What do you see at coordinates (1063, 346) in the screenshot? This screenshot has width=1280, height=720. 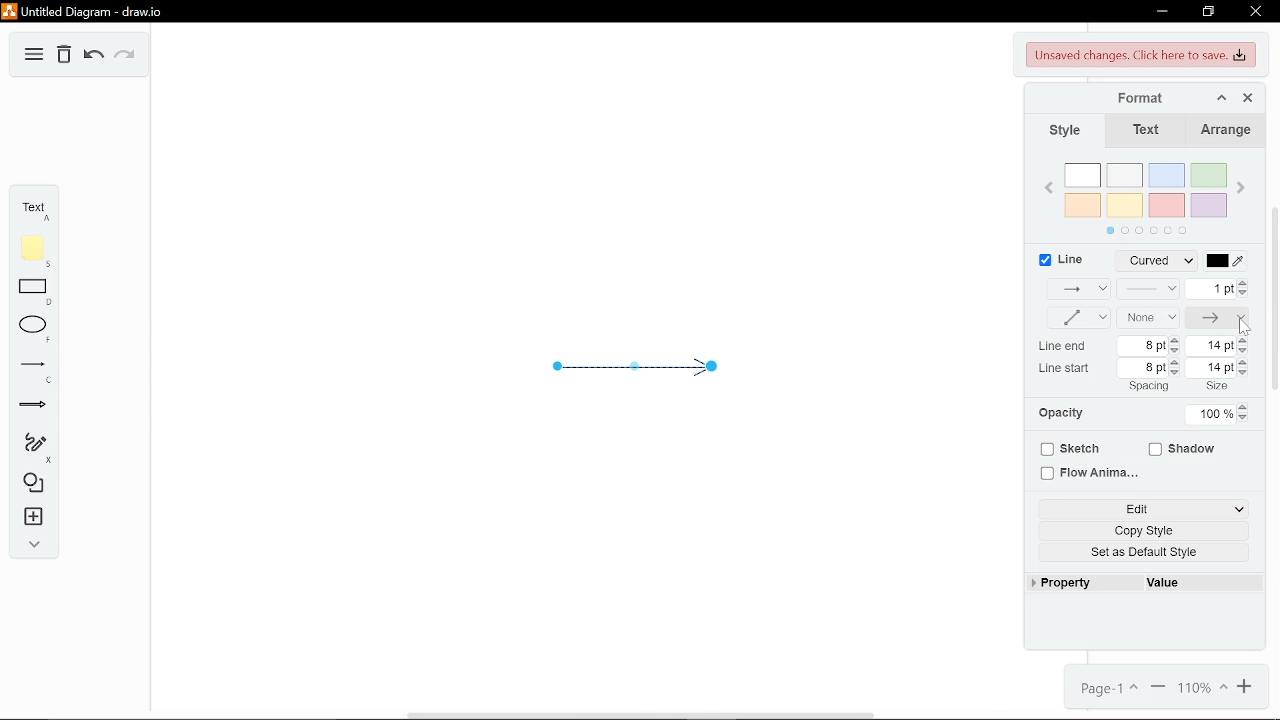 I see `line end` at bounding box center [1063, 346].